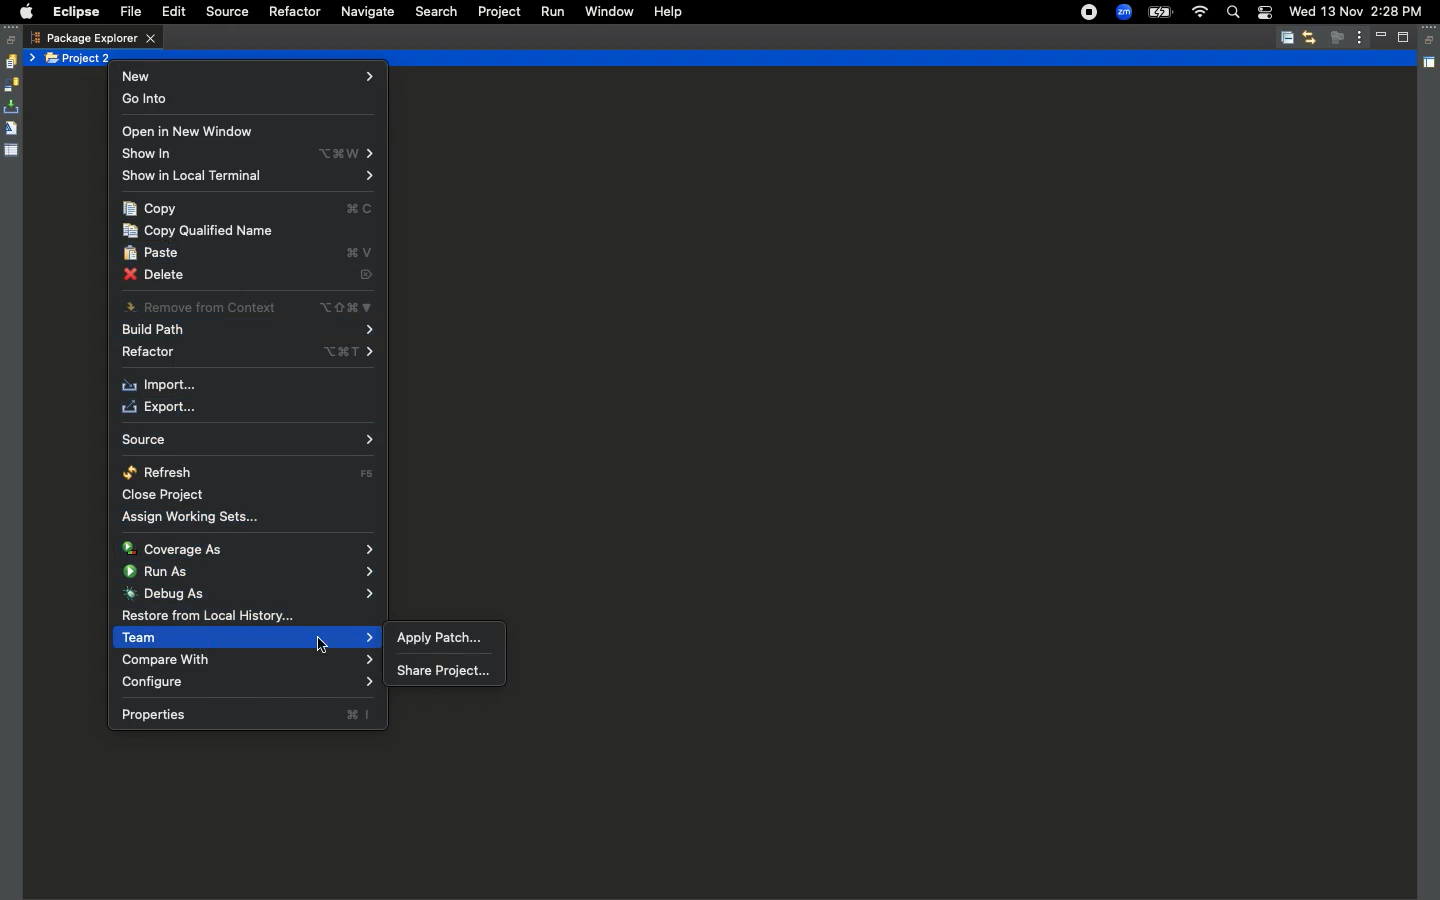  I want to click on Restore from local history, so click(208, 617).